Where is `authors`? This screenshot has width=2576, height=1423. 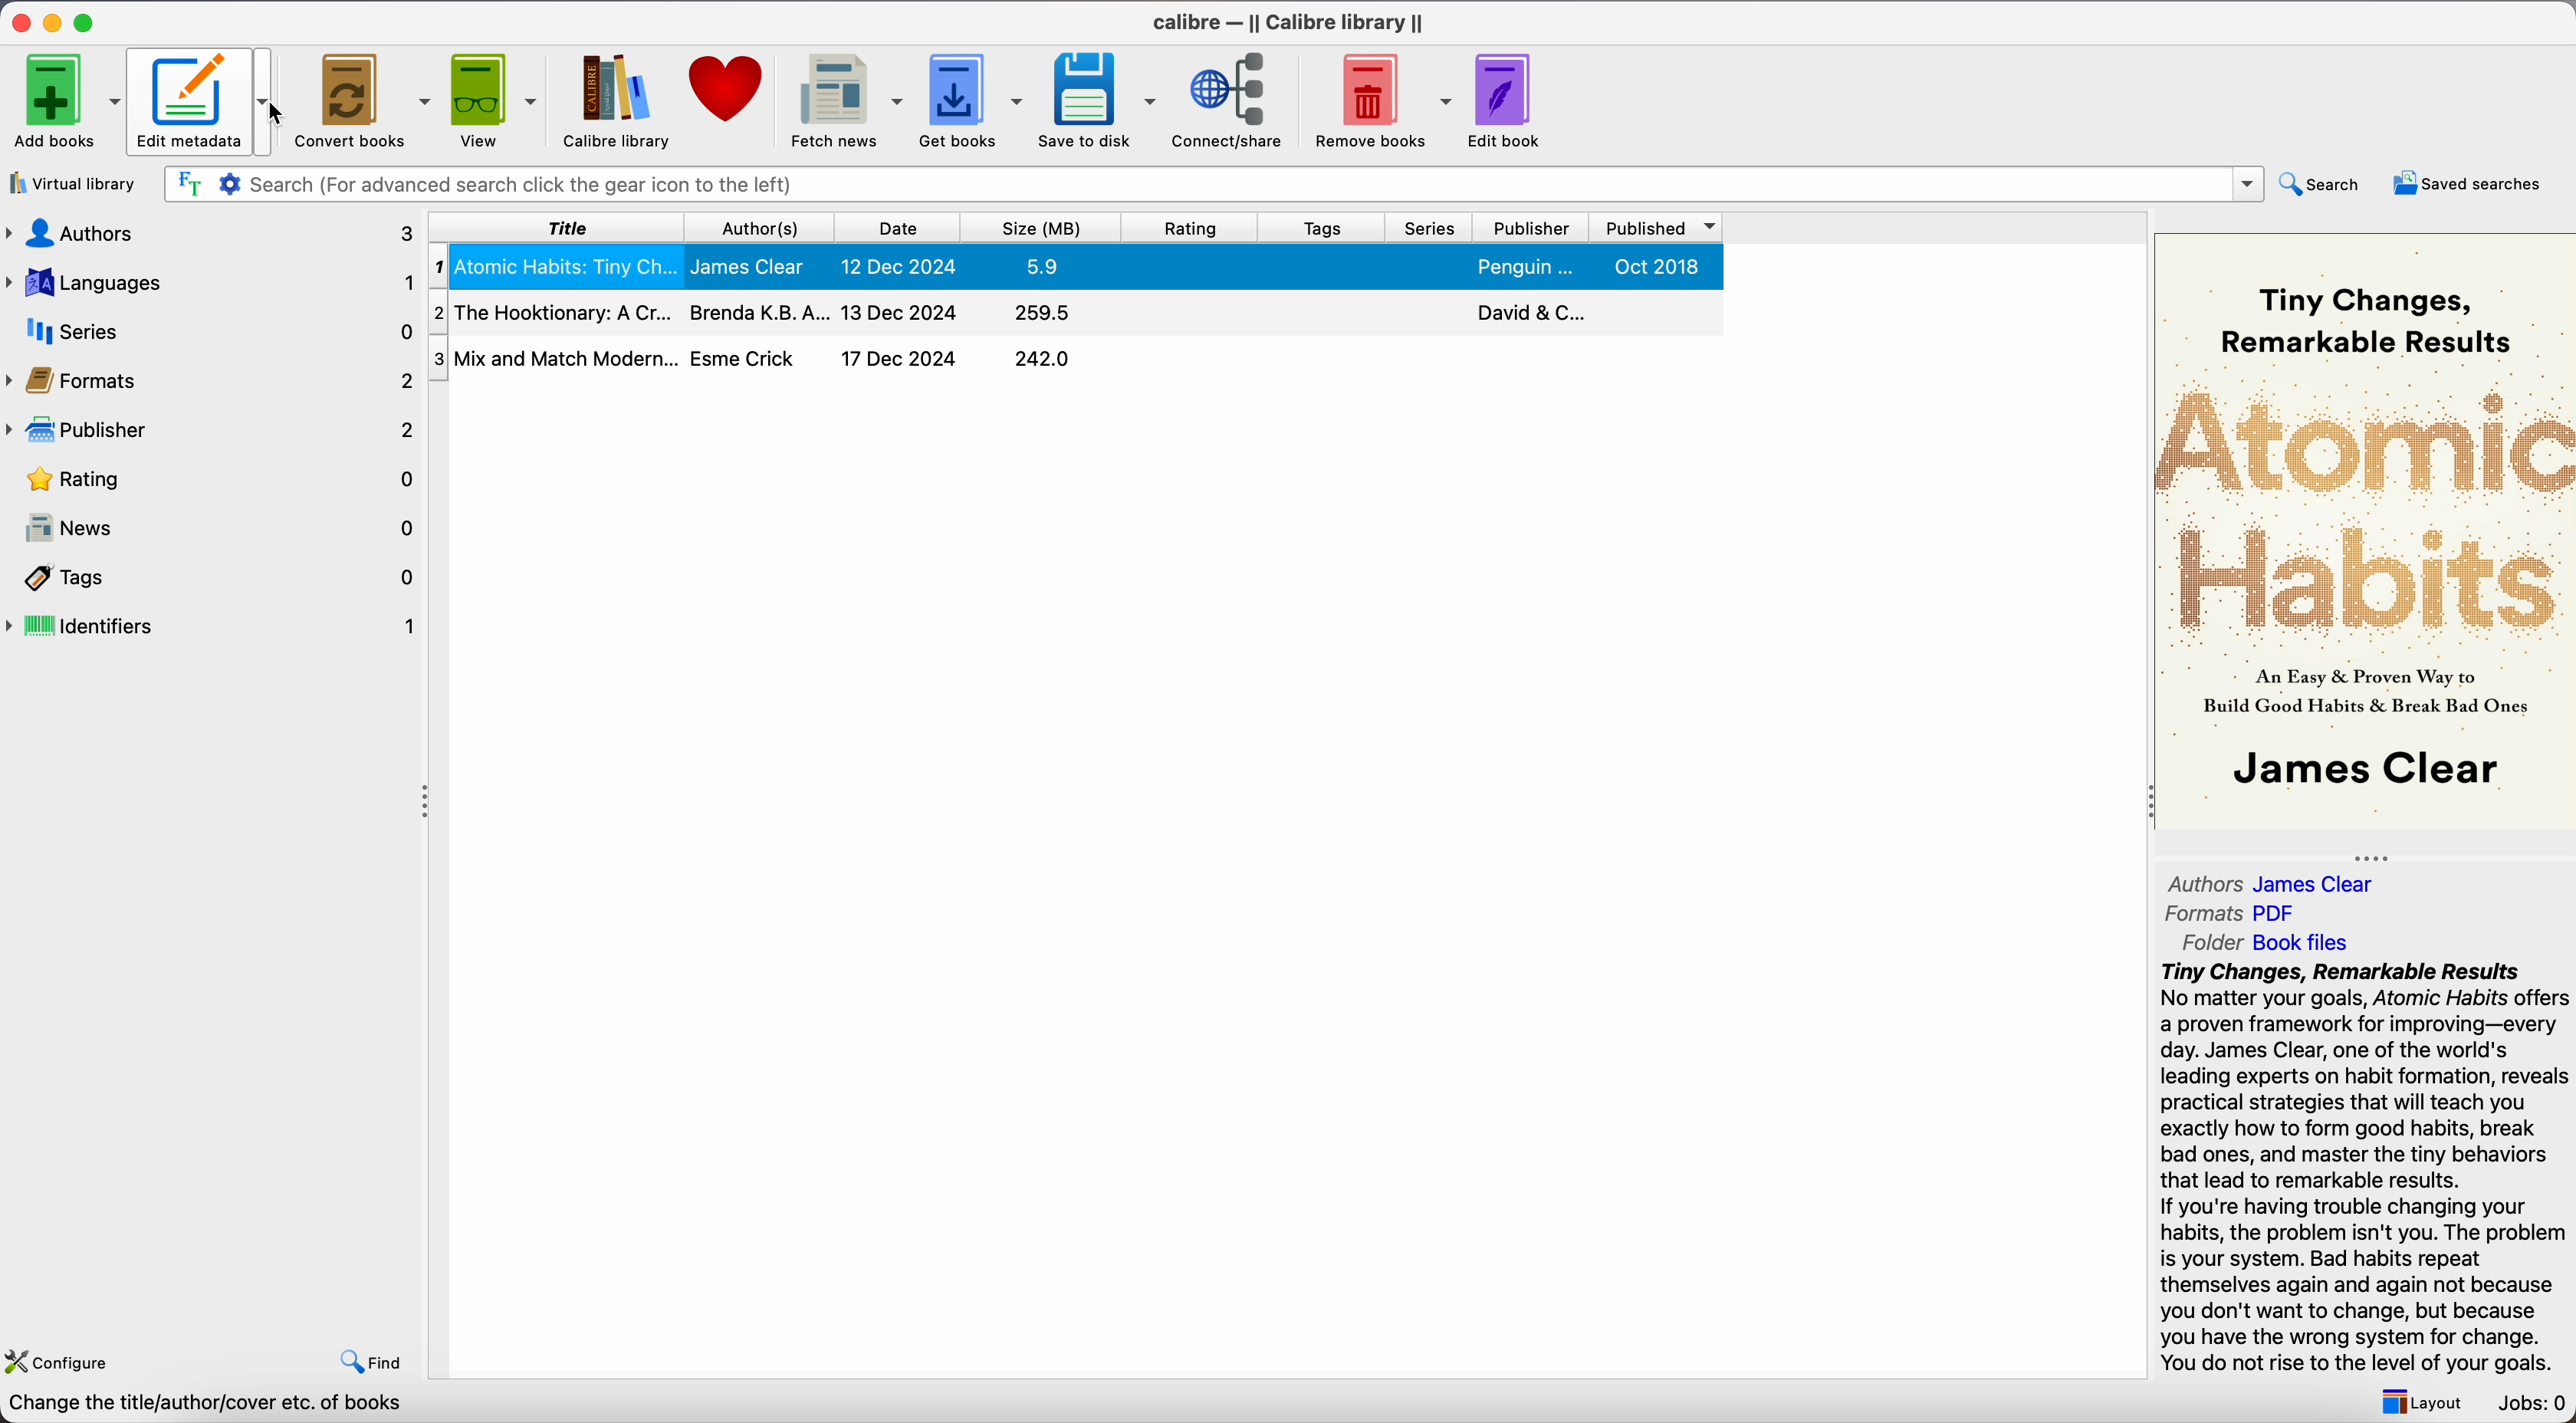
authors is located at coordinates (765, 227).